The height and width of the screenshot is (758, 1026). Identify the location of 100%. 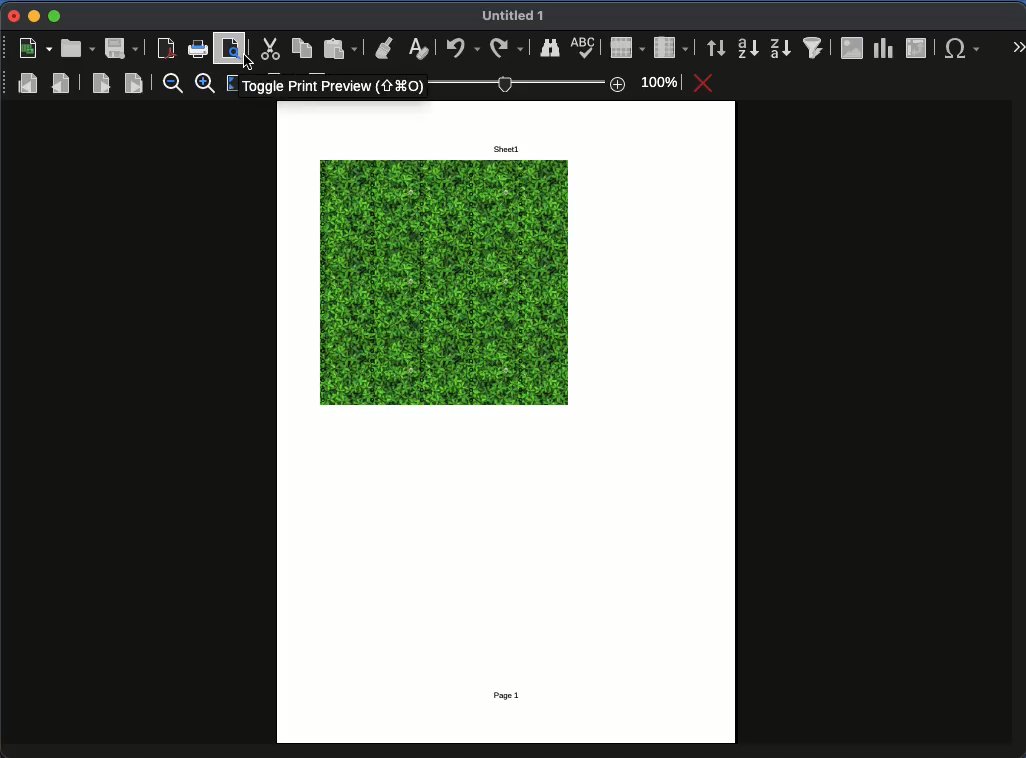
(558, 83).